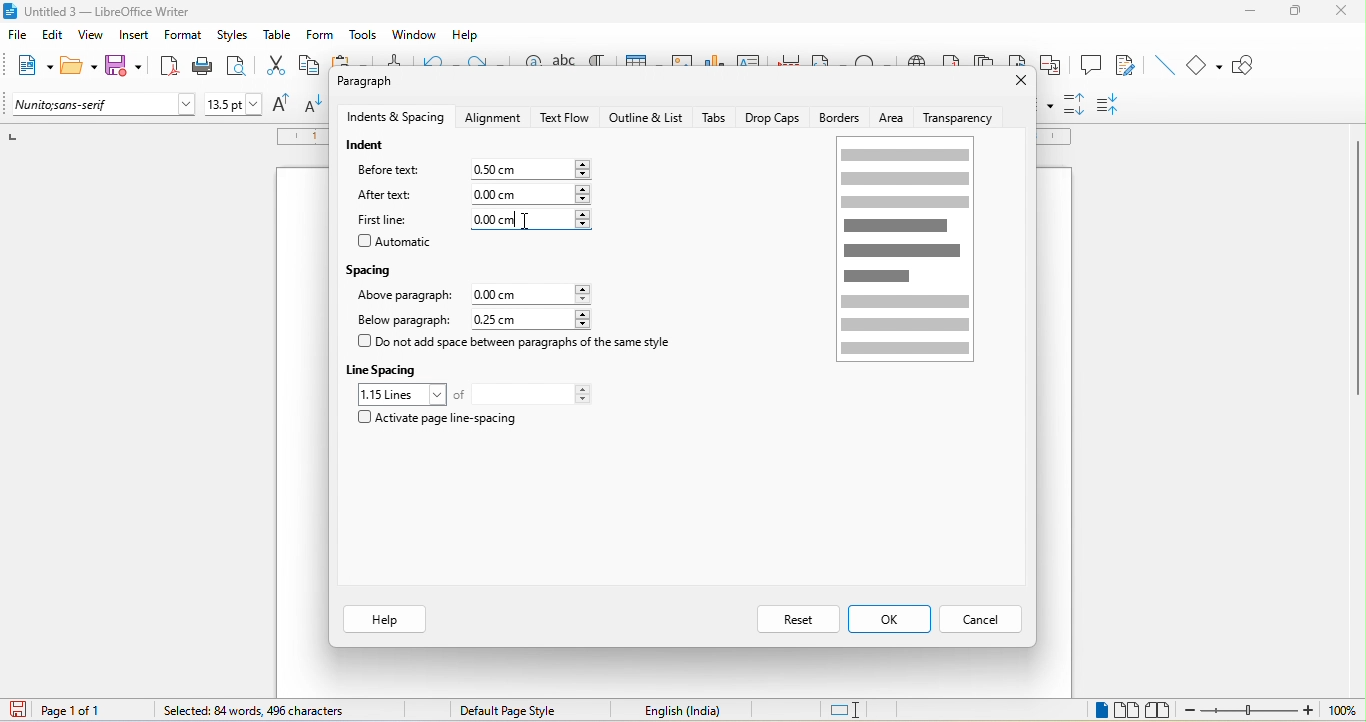 The image size is (1366, 722). What do you see at coordinates (1288, 12) in the screenshot?
I see `maximize` at bounding box center [1288, 12].